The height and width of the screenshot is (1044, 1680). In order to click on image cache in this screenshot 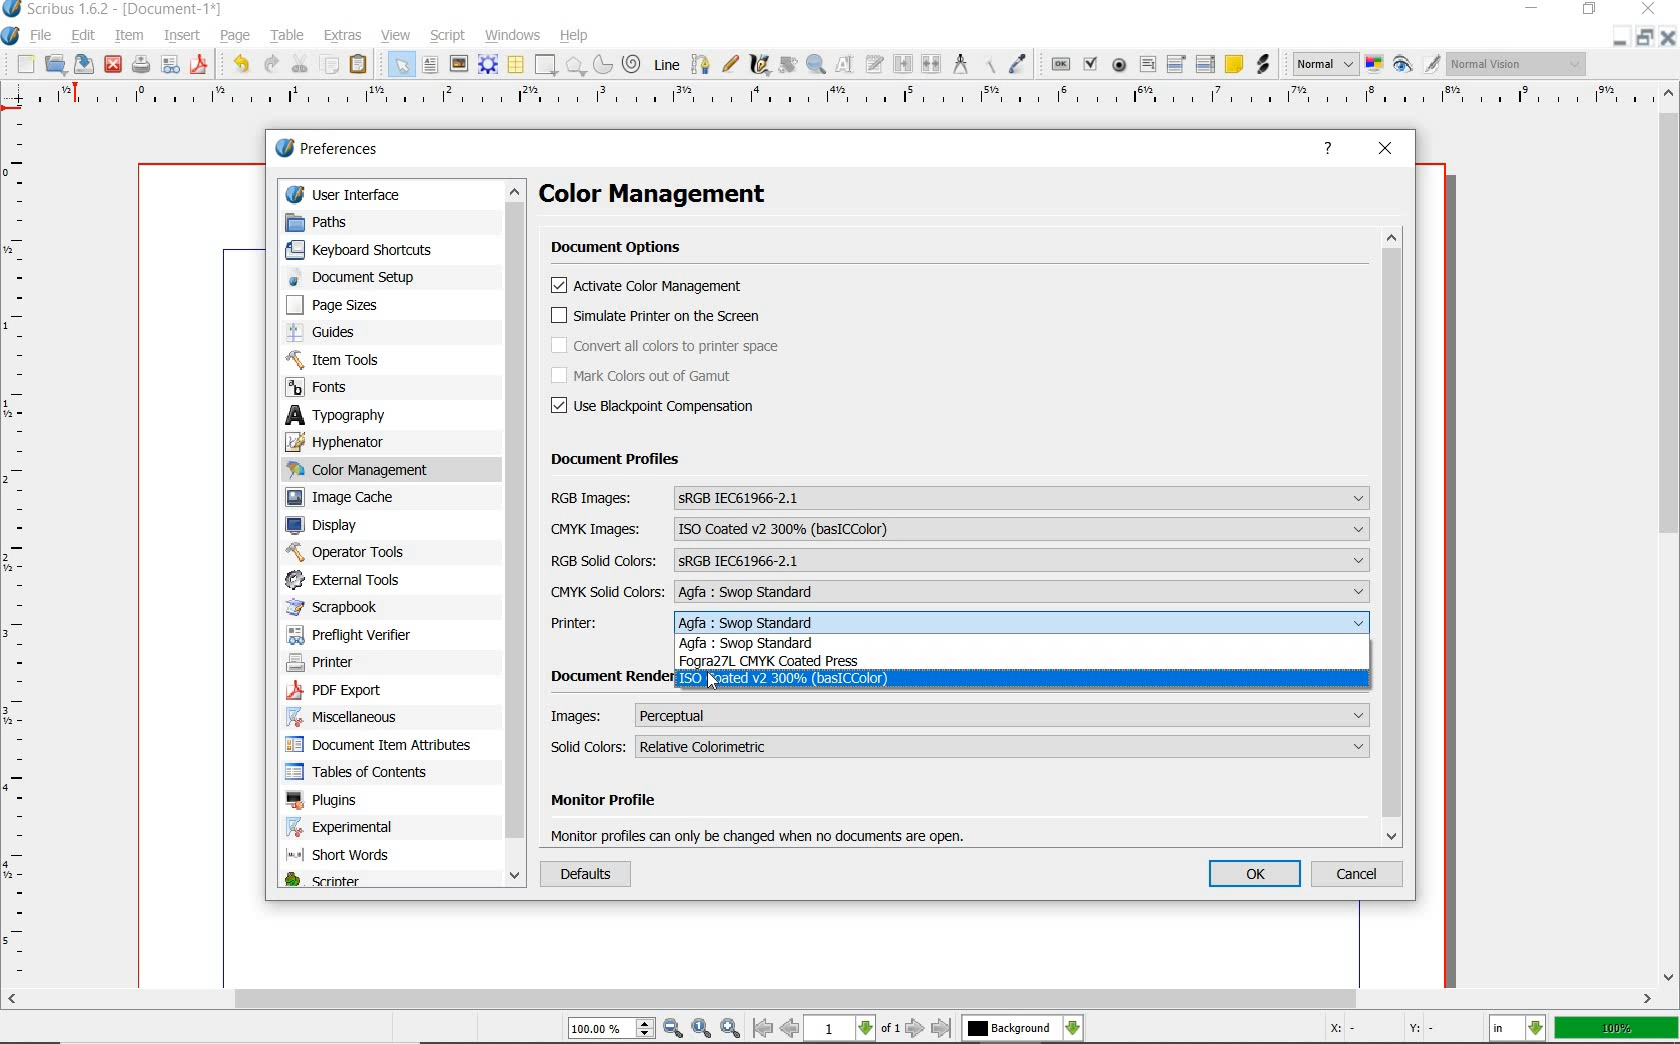, I will do `click(363, 499)`.